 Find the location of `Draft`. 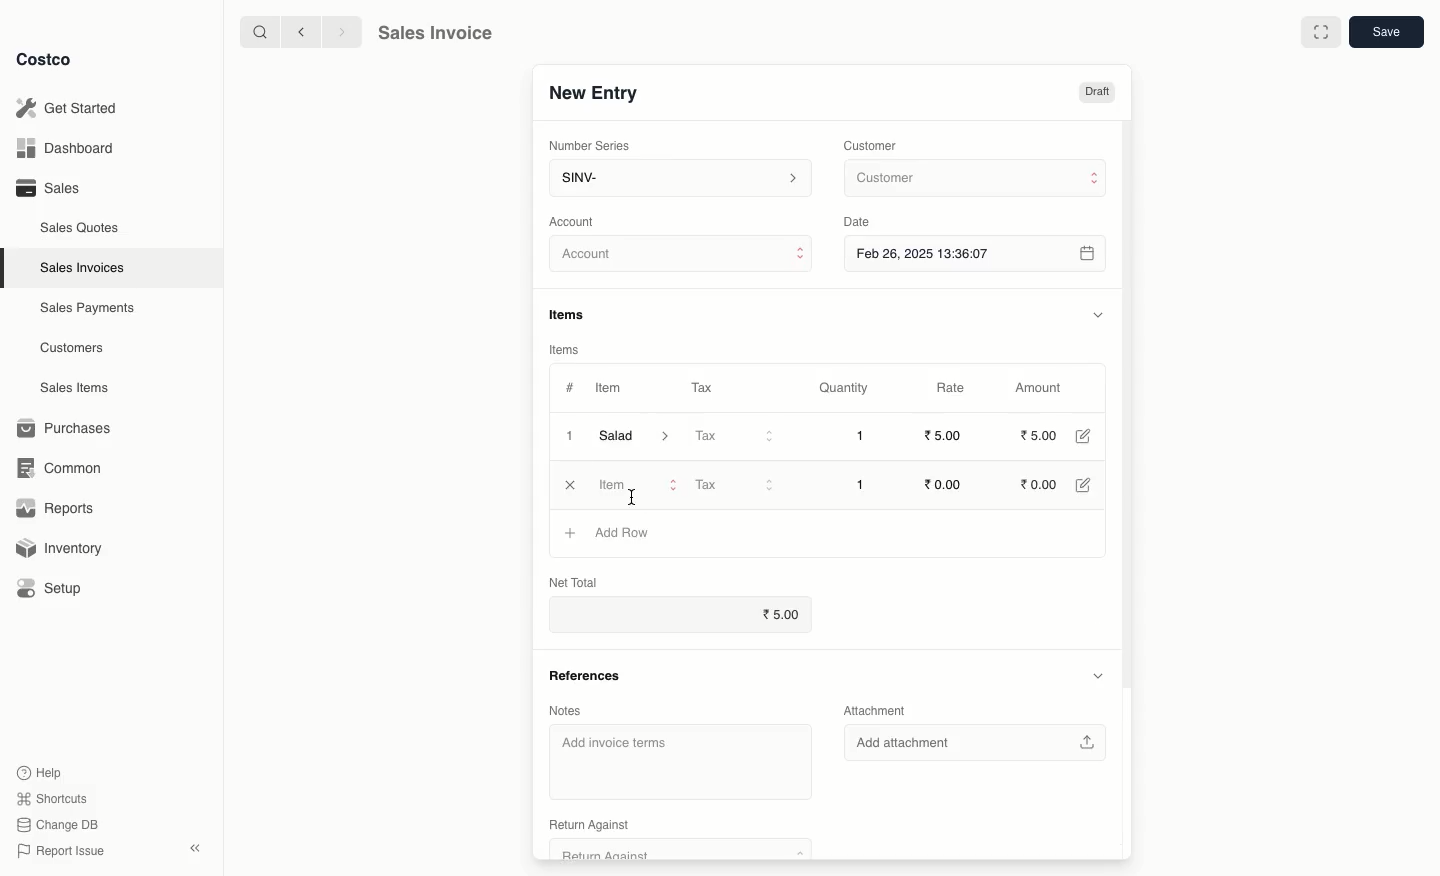

Draft is located at coordinates (1097, 93).